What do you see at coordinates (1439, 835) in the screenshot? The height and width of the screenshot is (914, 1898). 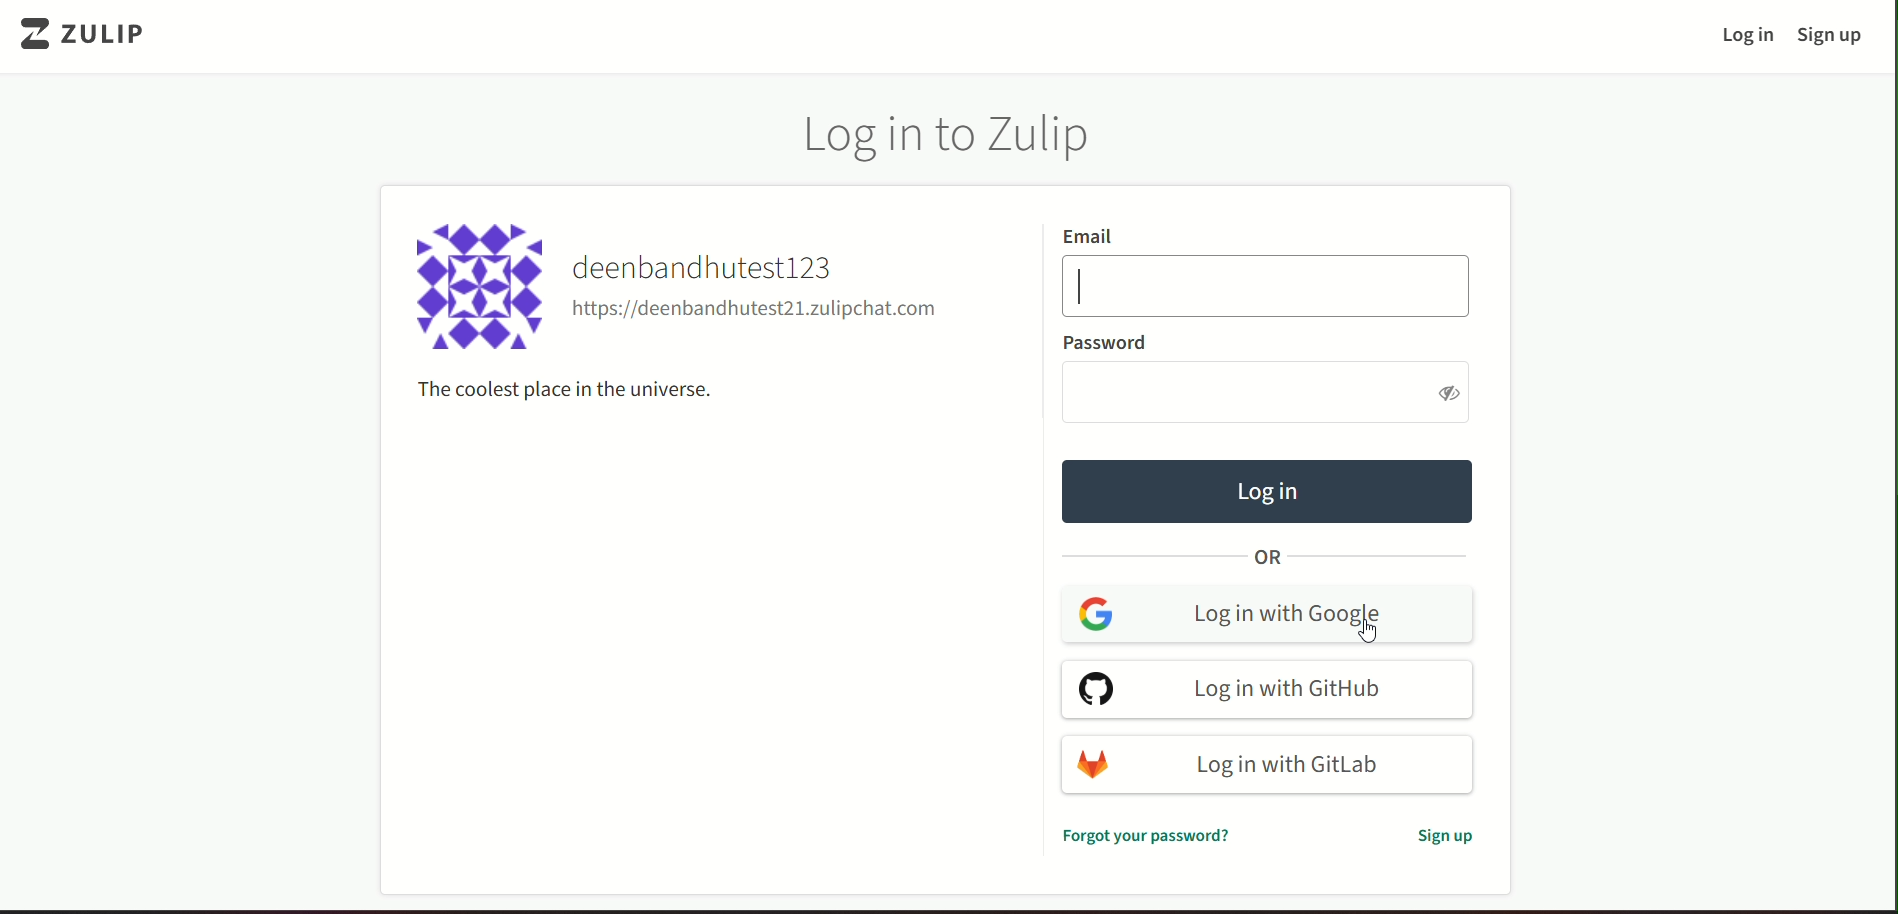 I see `text` at bounding box center [1439, 835].